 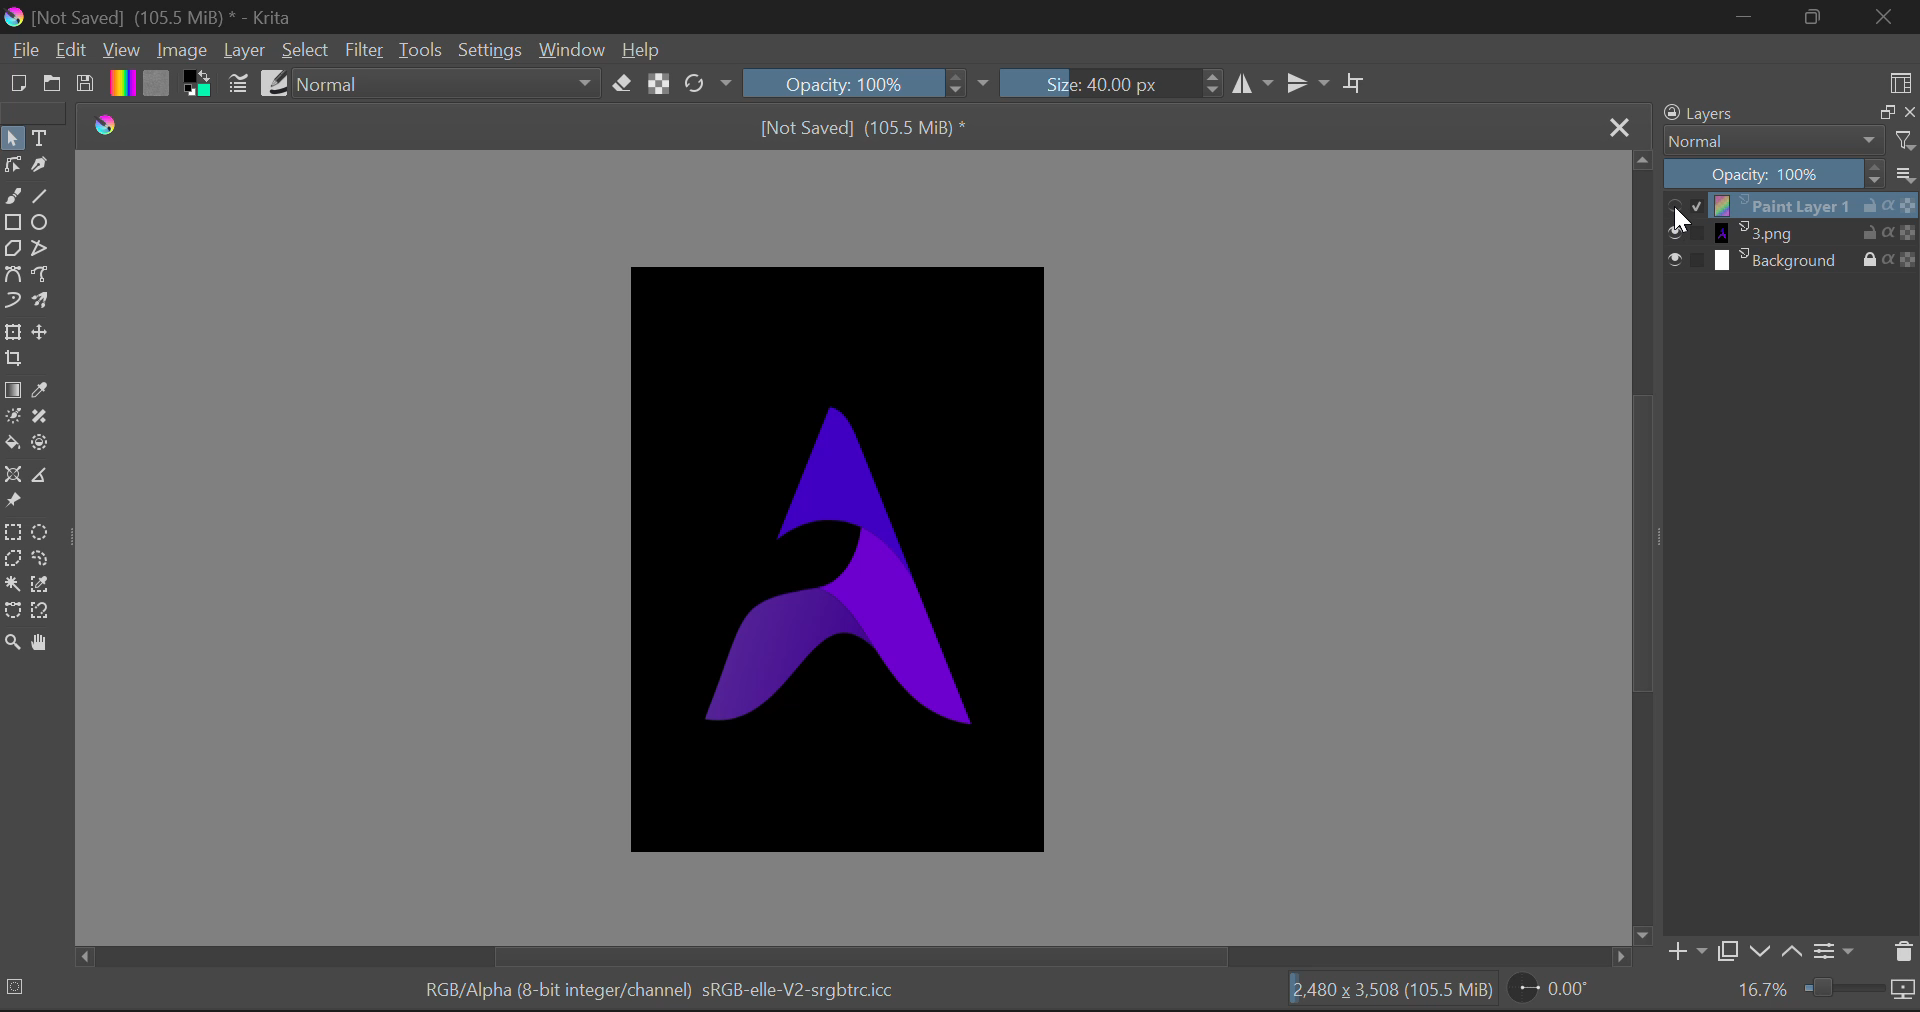 I want to click on Bezier Curve, so click(x=13, y=274).